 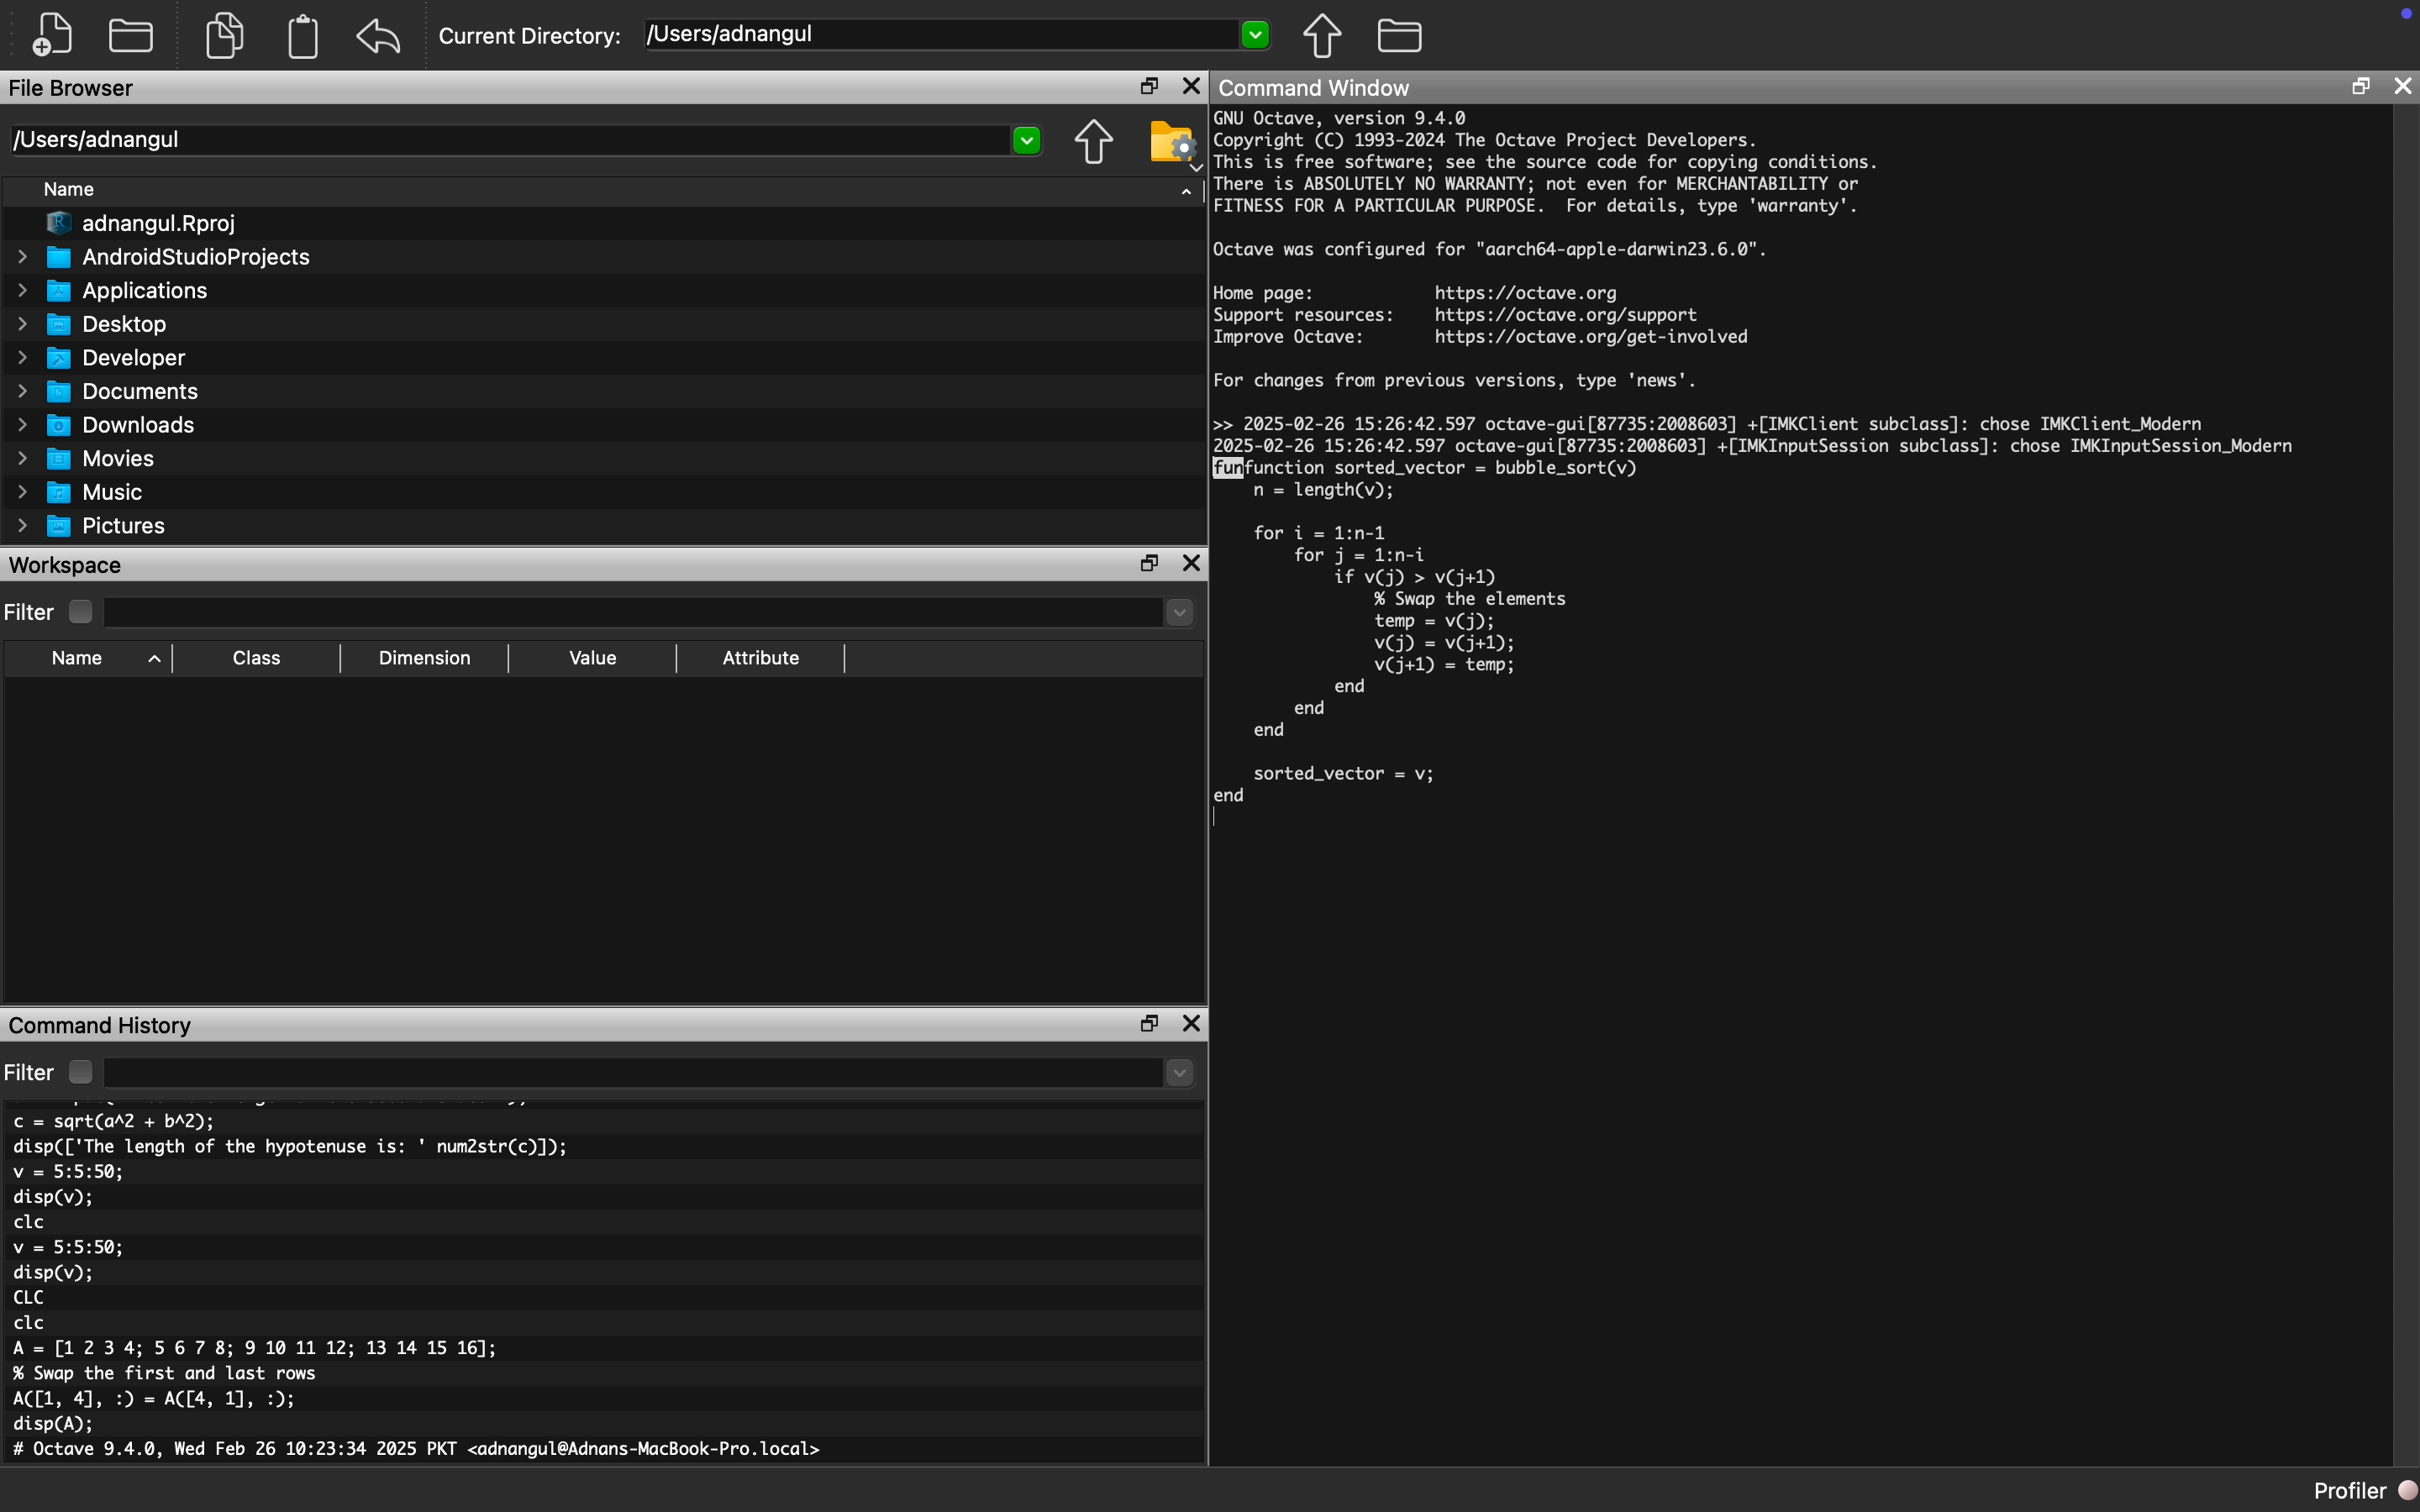 What do you see at coordinates (101, 660) in the screenshot?
I see `Name ` at bounding box center [101, 660].